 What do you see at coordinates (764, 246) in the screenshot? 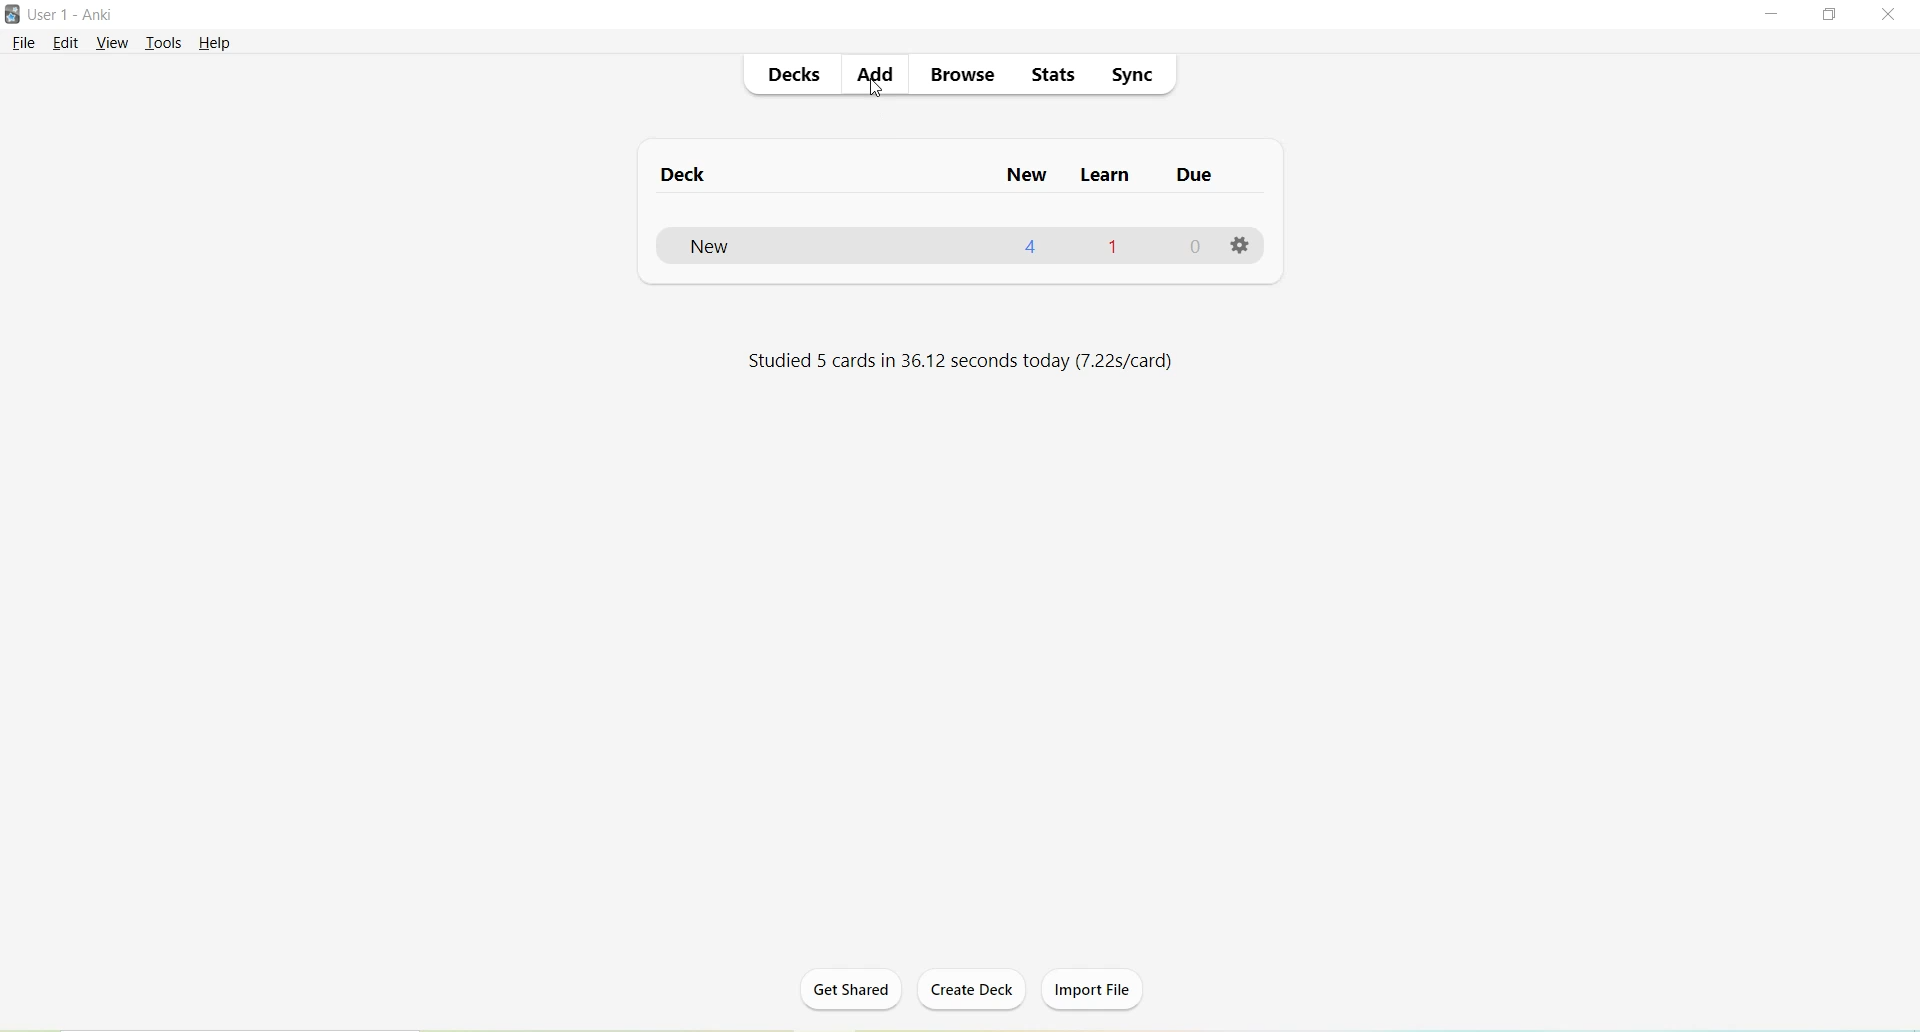
I see `New` at bounding box center [764, 246].